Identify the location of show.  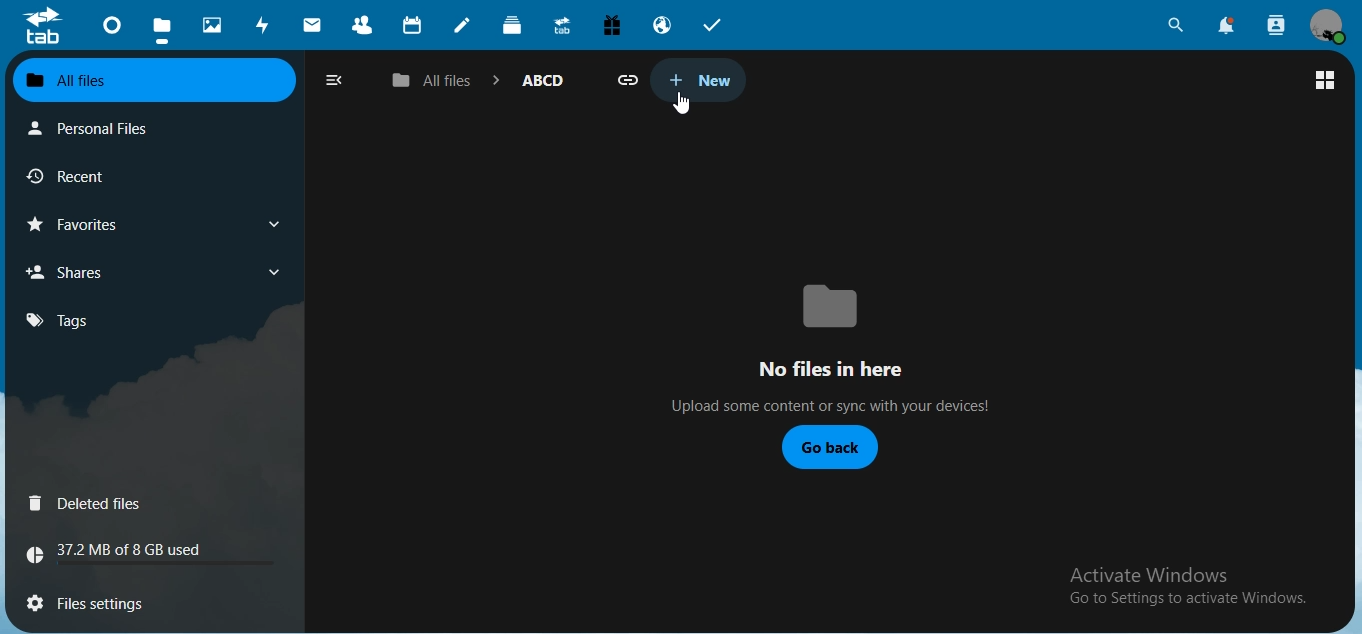
(273, 272).